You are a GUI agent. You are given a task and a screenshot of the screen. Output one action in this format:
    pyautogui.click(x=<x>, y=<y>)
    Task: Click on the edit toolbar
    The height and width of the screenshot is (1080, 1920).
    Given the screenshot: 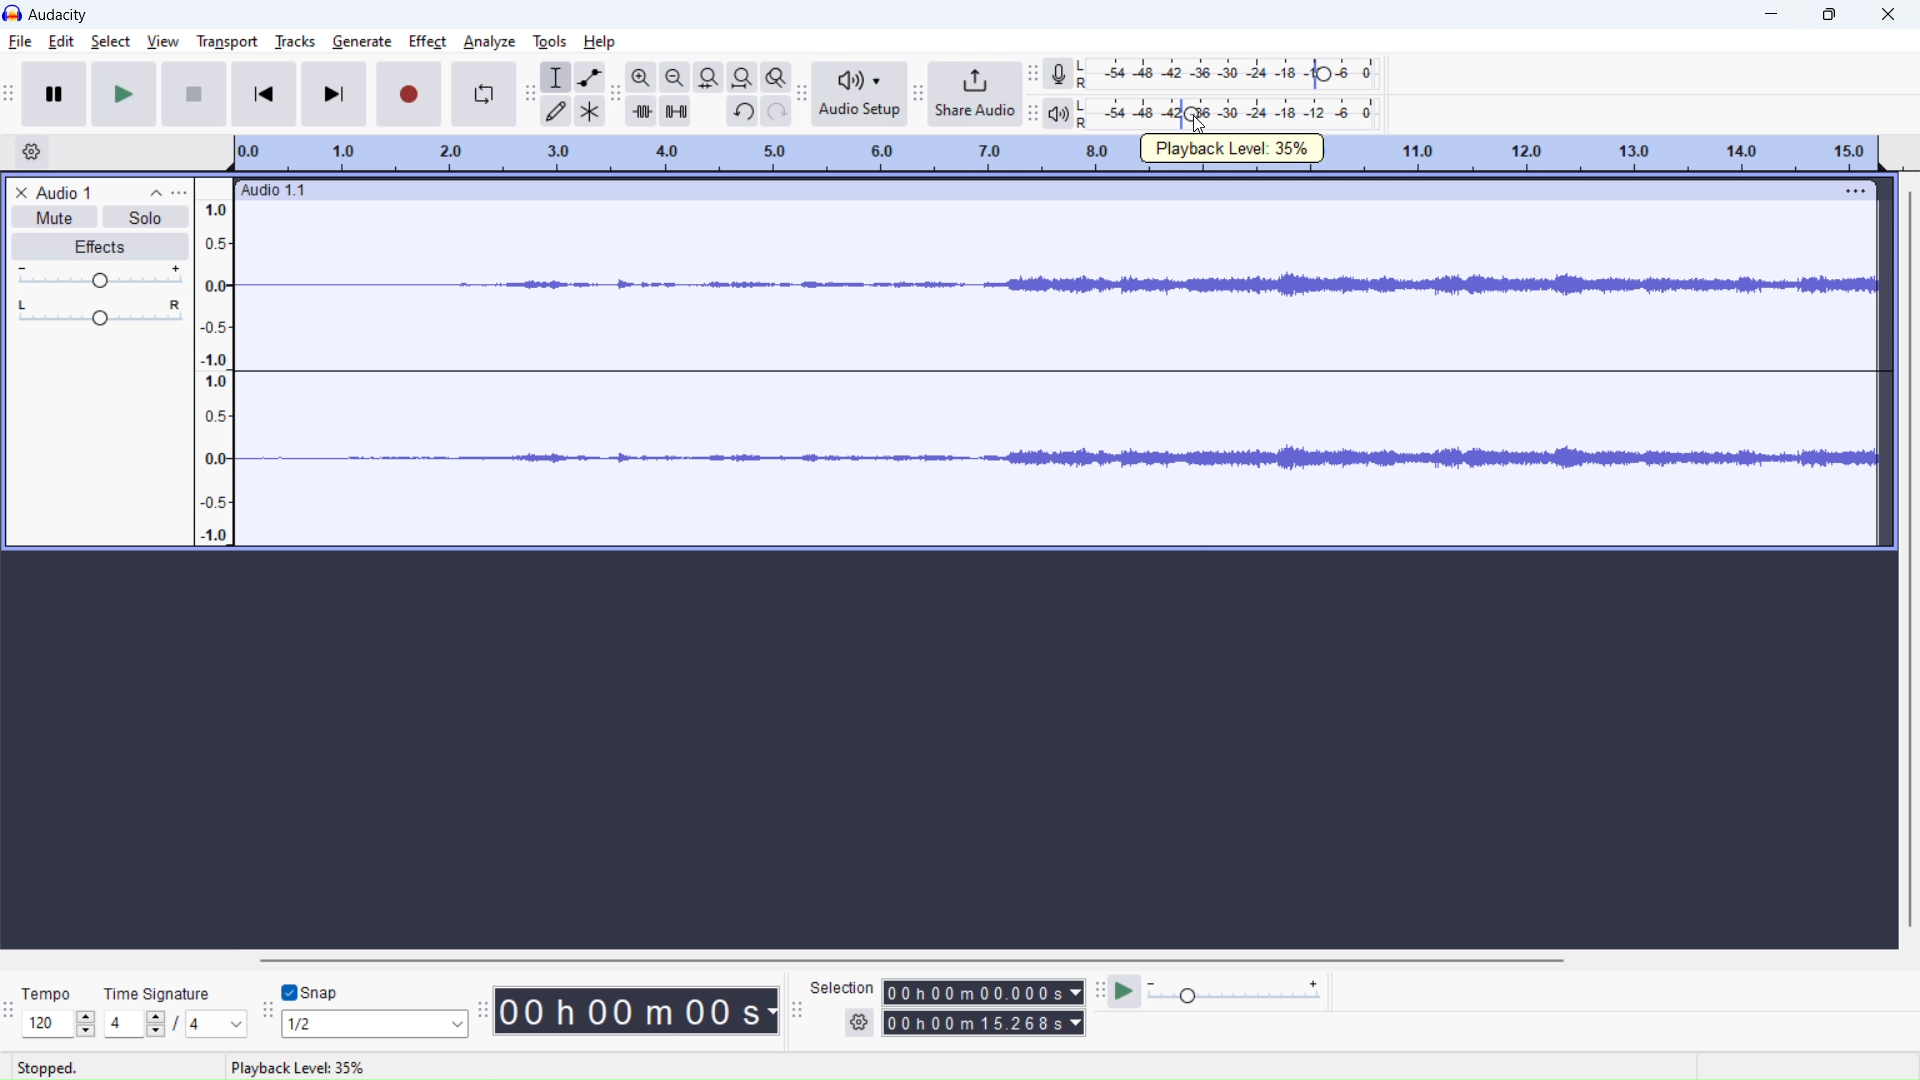 What is the action you would take?
    pyautogui.click(x=615, y=93)
    